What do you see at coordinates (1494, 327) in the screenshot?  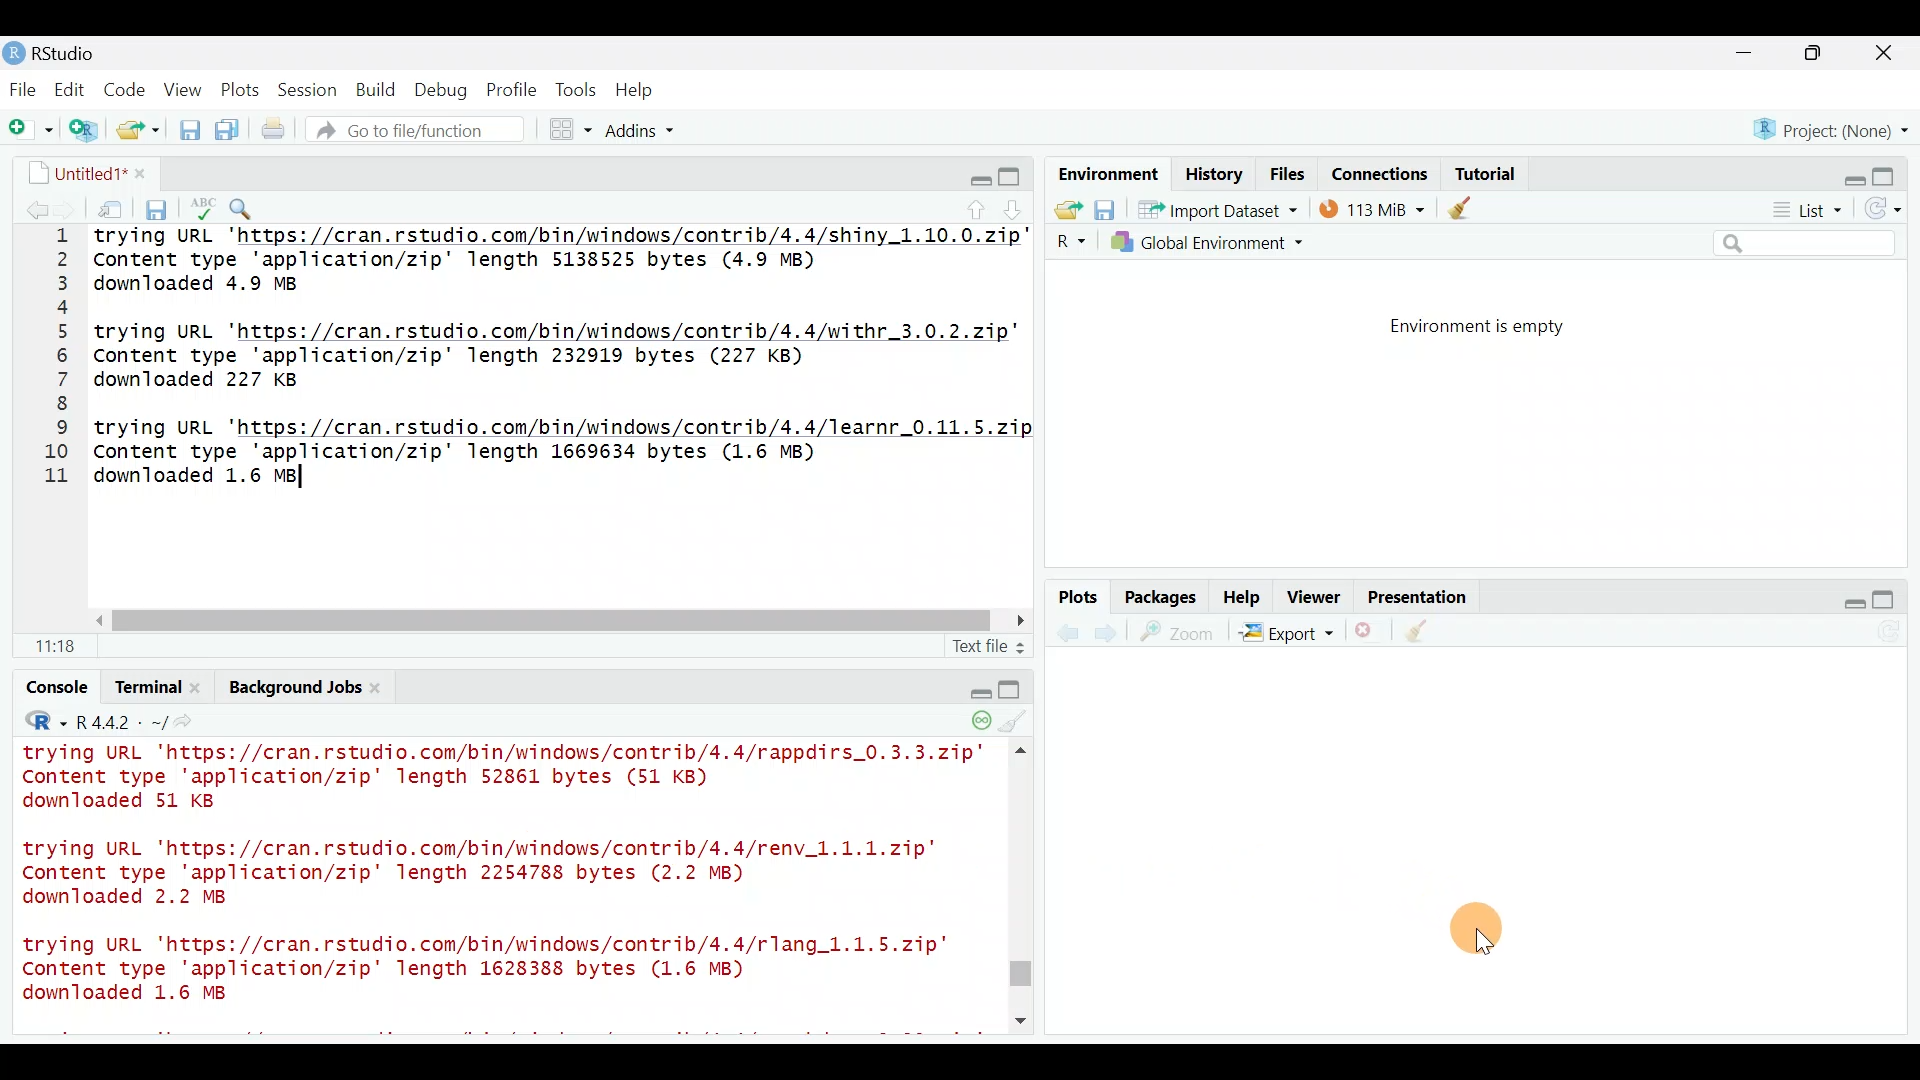 I see `Environment is empty` at bounding box center [1494, 327].